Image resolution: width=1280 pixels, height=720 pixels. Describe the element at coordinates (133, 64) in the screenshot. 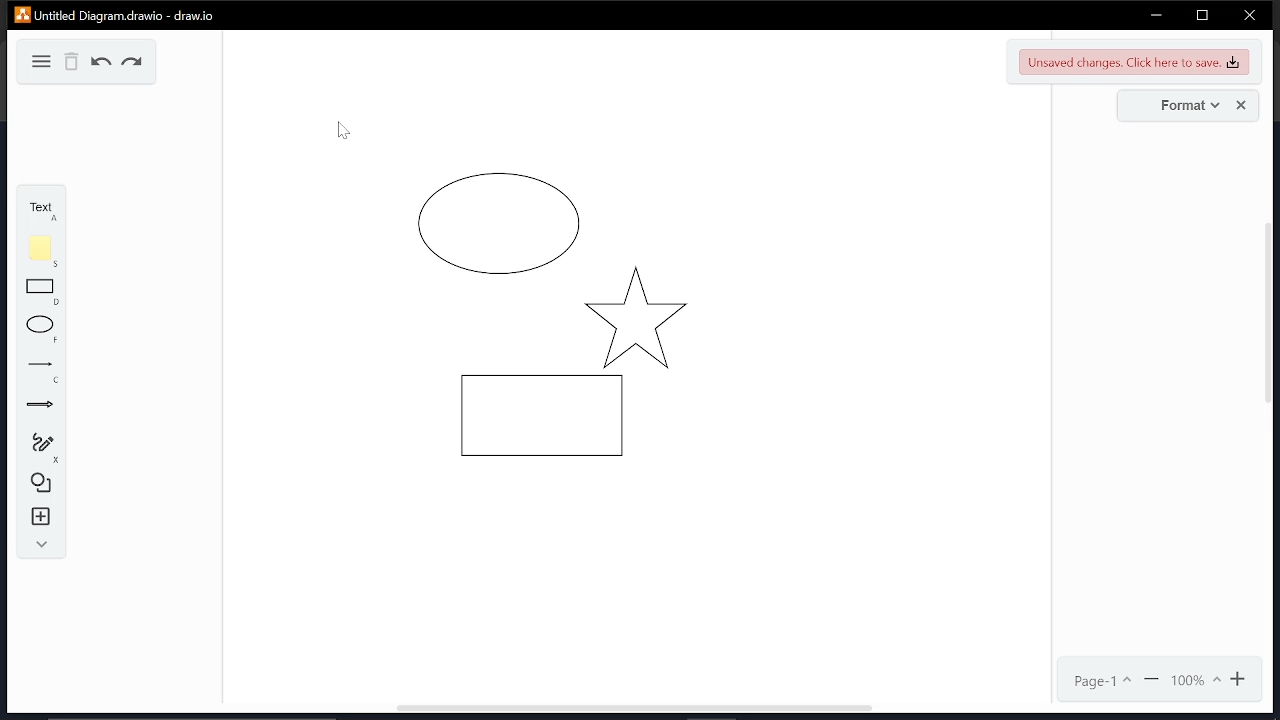

I see `redo` at that location.